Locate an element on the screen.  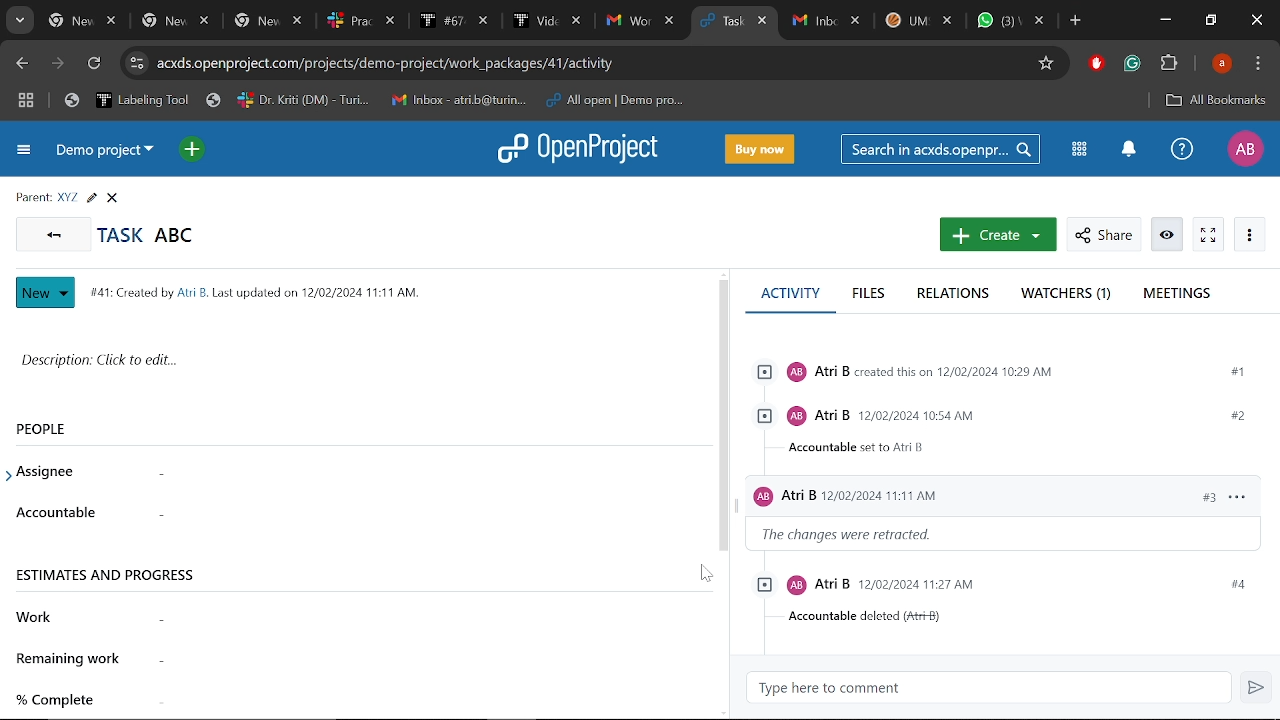
Create  is located at coordinates (998, 234).